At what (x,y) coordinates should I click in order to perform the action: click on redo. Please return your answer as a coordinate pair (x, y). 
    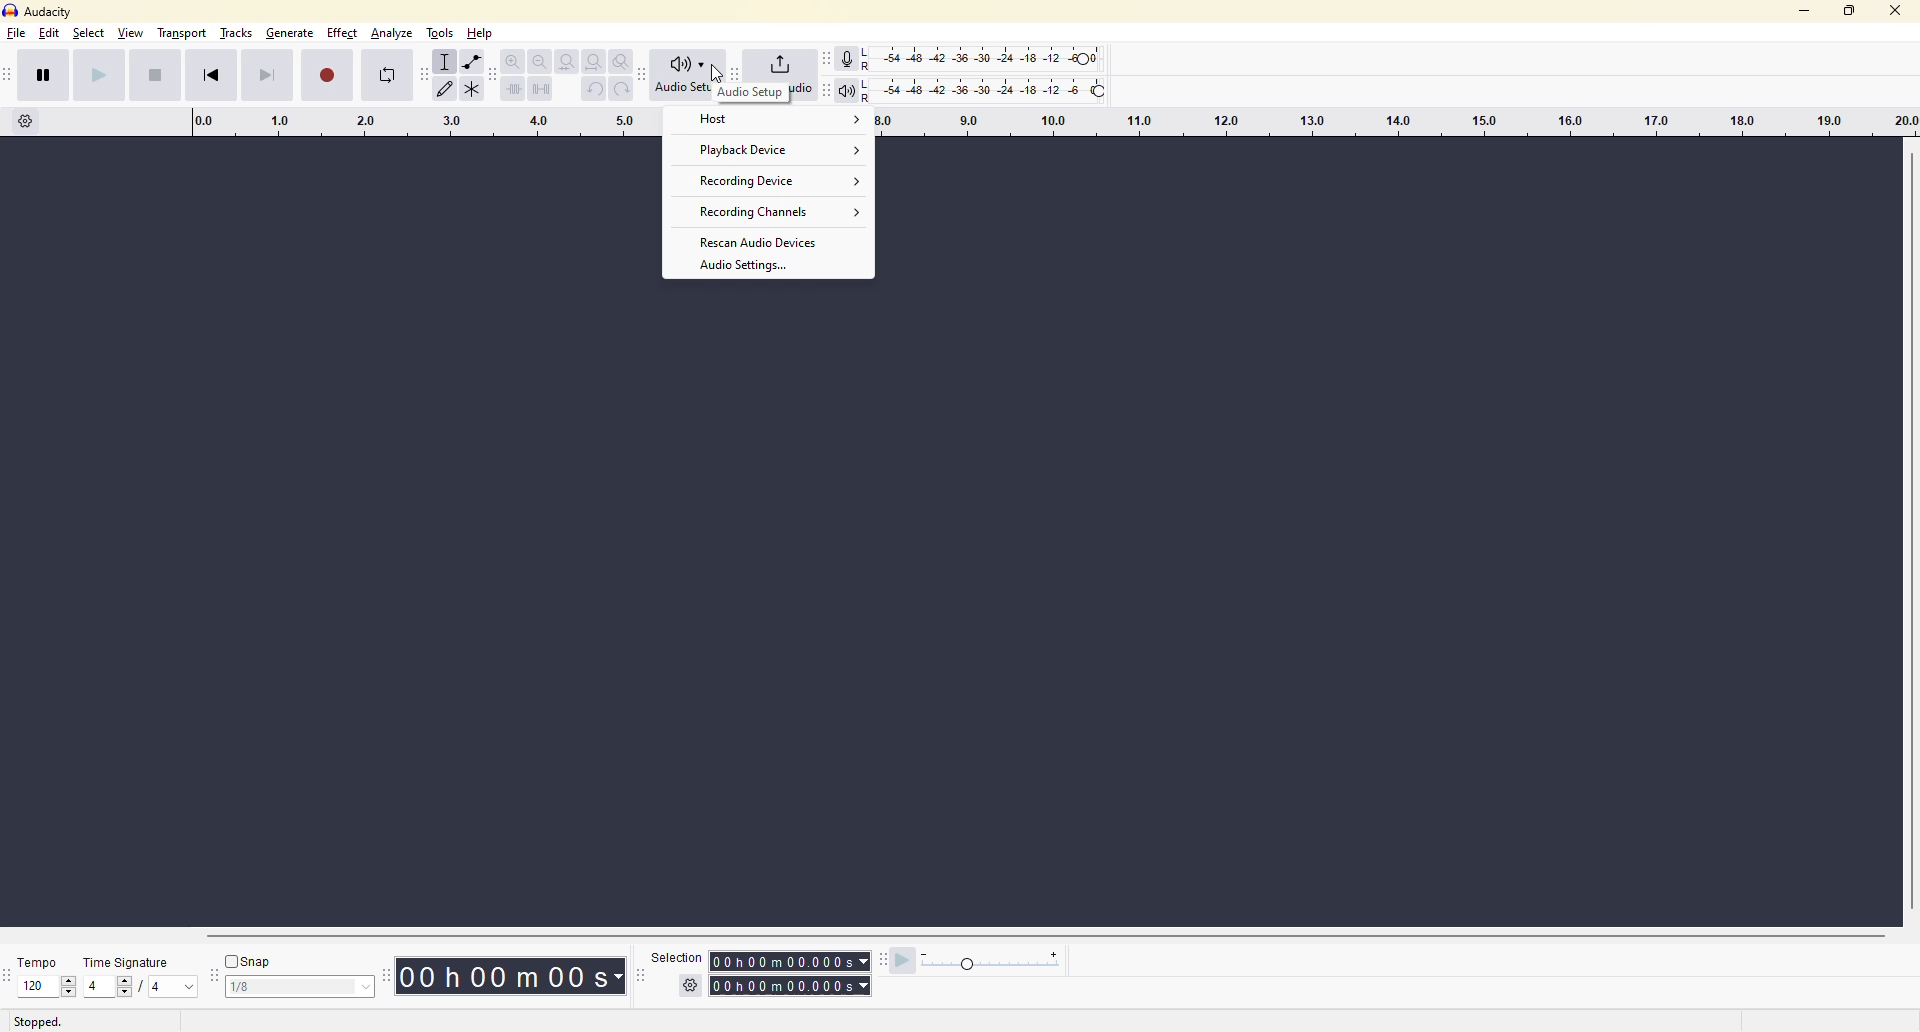
    Looking at the image, I should click on (620, 89).